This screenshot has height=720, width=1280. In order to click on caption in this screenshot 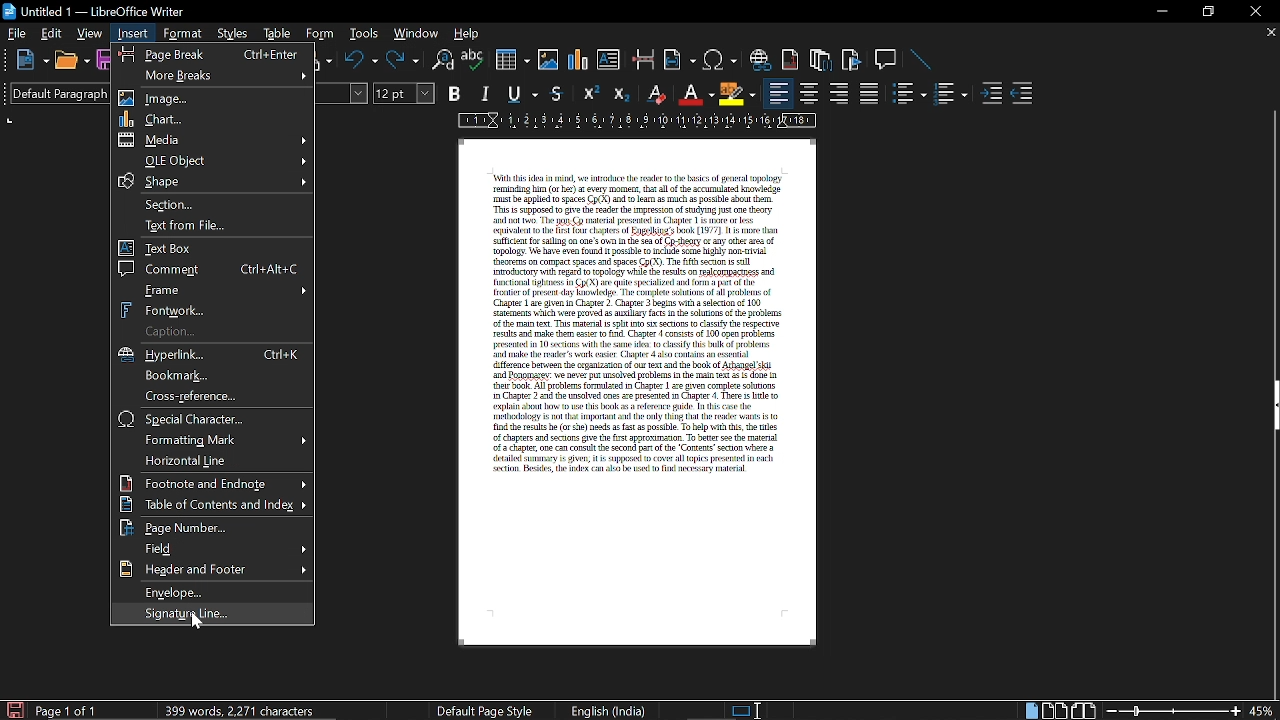, I will do `click(216, 332)`.